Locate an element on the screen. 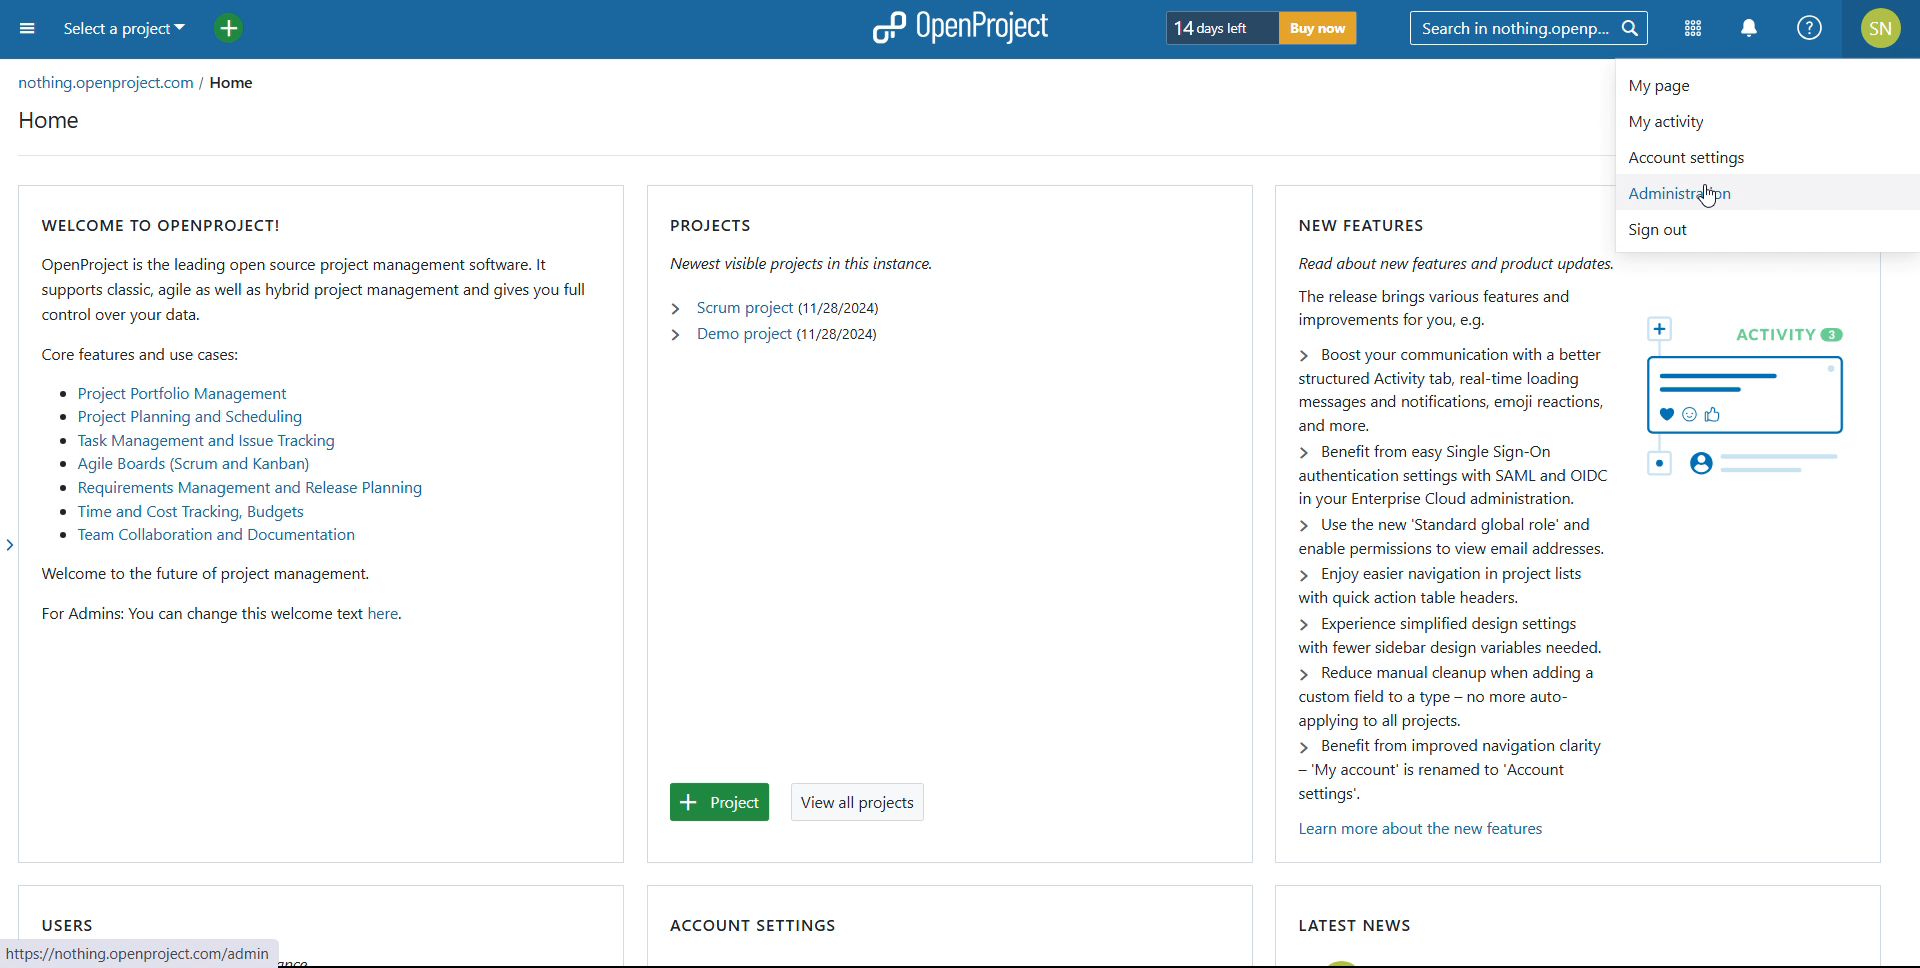 Image resolution: width=1920 pixels, height=968 pixels. select a project is located at coordinates (123, 29).